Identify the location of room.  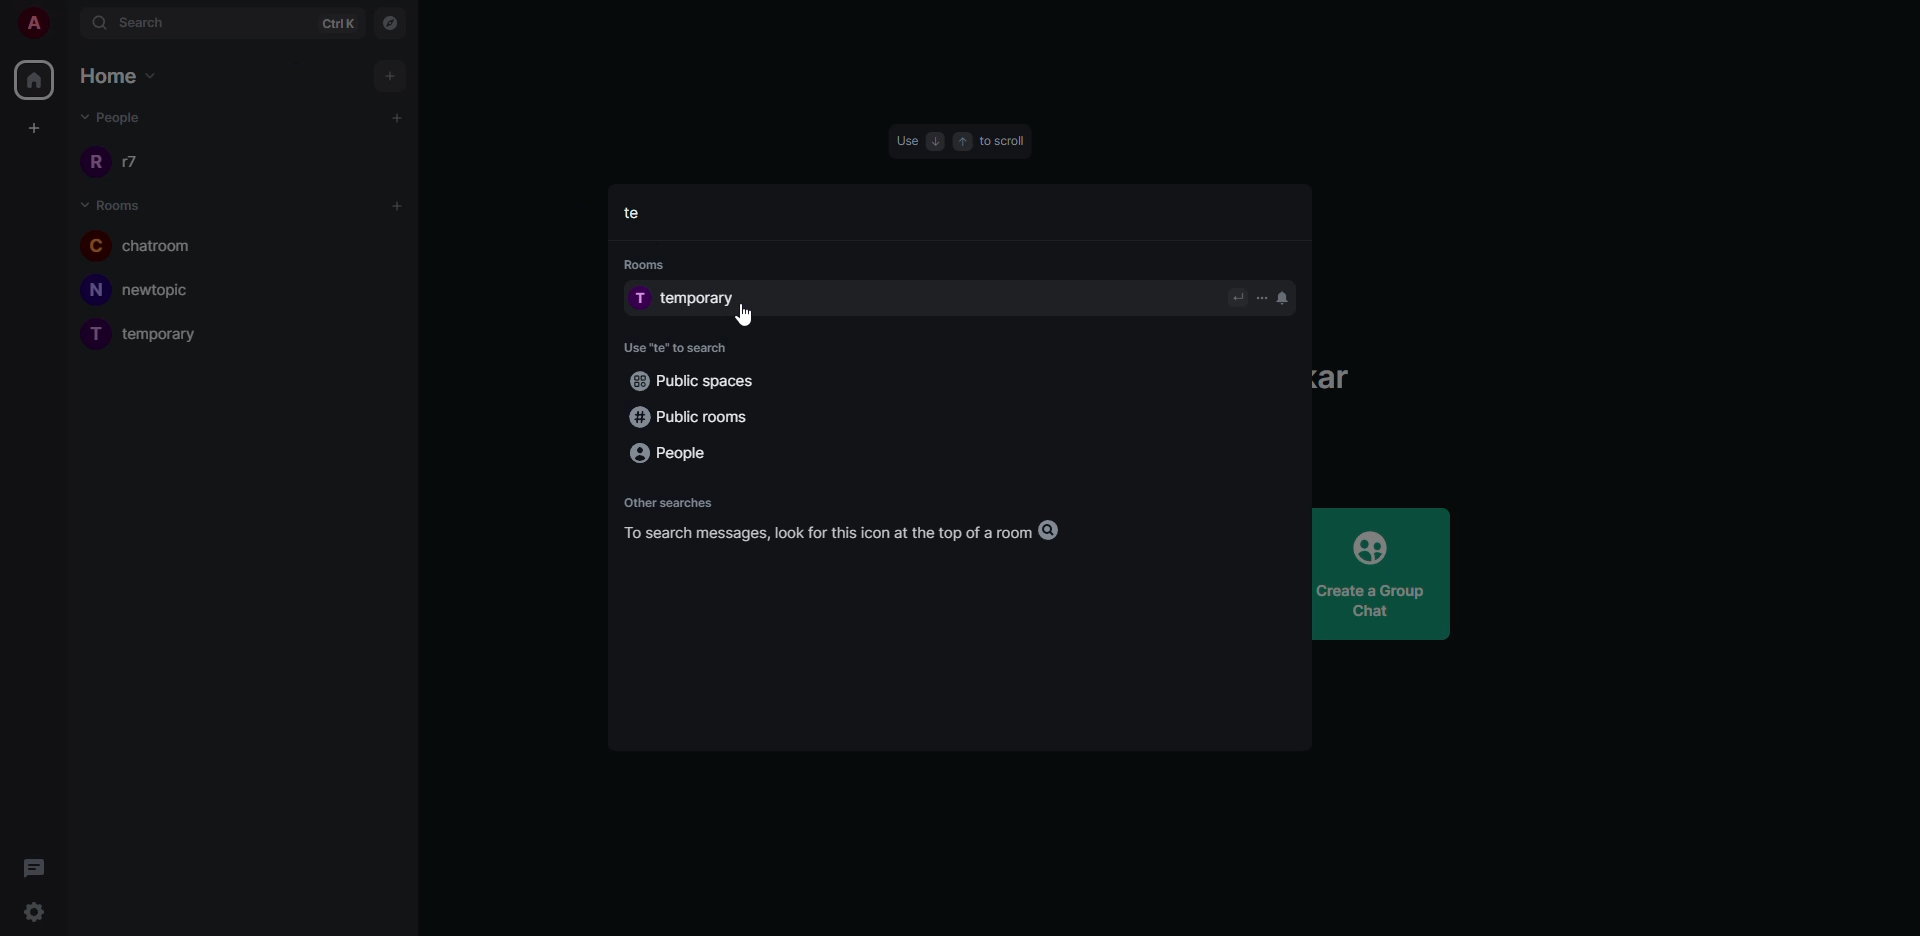
(141, 245).